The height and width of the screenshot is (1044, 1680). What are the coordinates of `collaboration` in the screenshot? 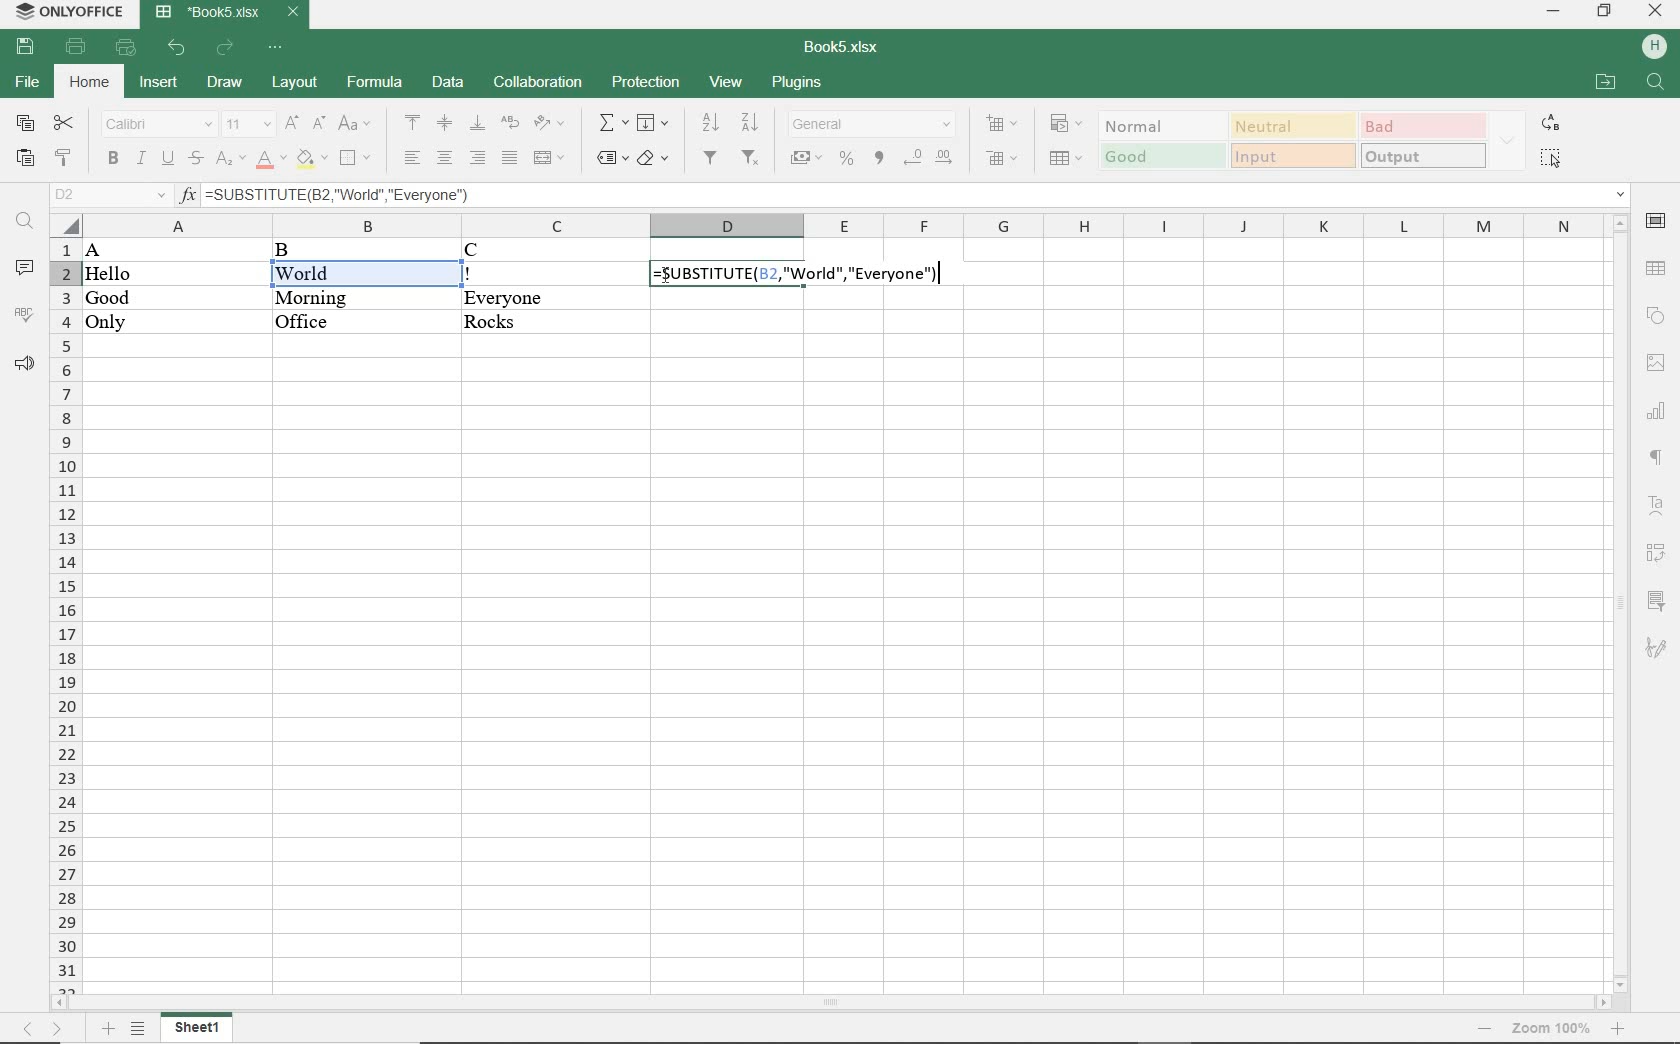 It's located at (536, 84).